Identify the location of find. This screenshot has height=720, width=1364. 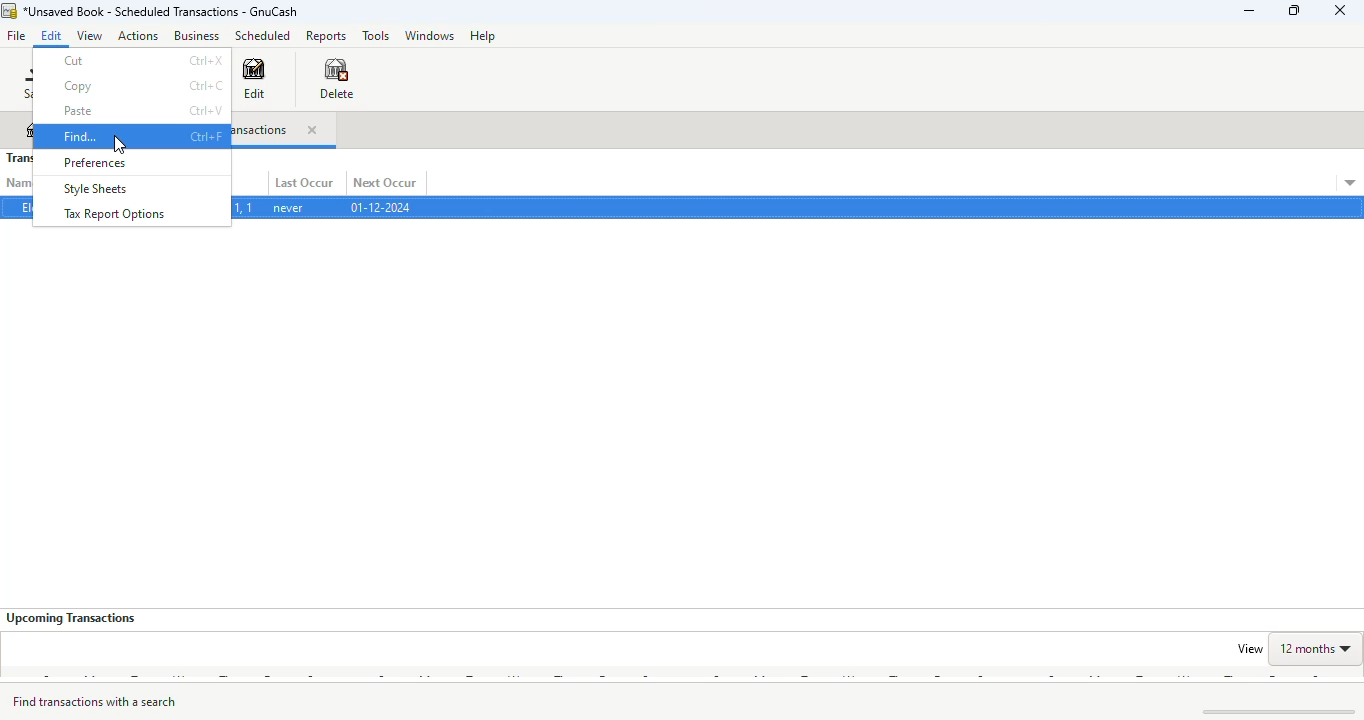
(78, 136).